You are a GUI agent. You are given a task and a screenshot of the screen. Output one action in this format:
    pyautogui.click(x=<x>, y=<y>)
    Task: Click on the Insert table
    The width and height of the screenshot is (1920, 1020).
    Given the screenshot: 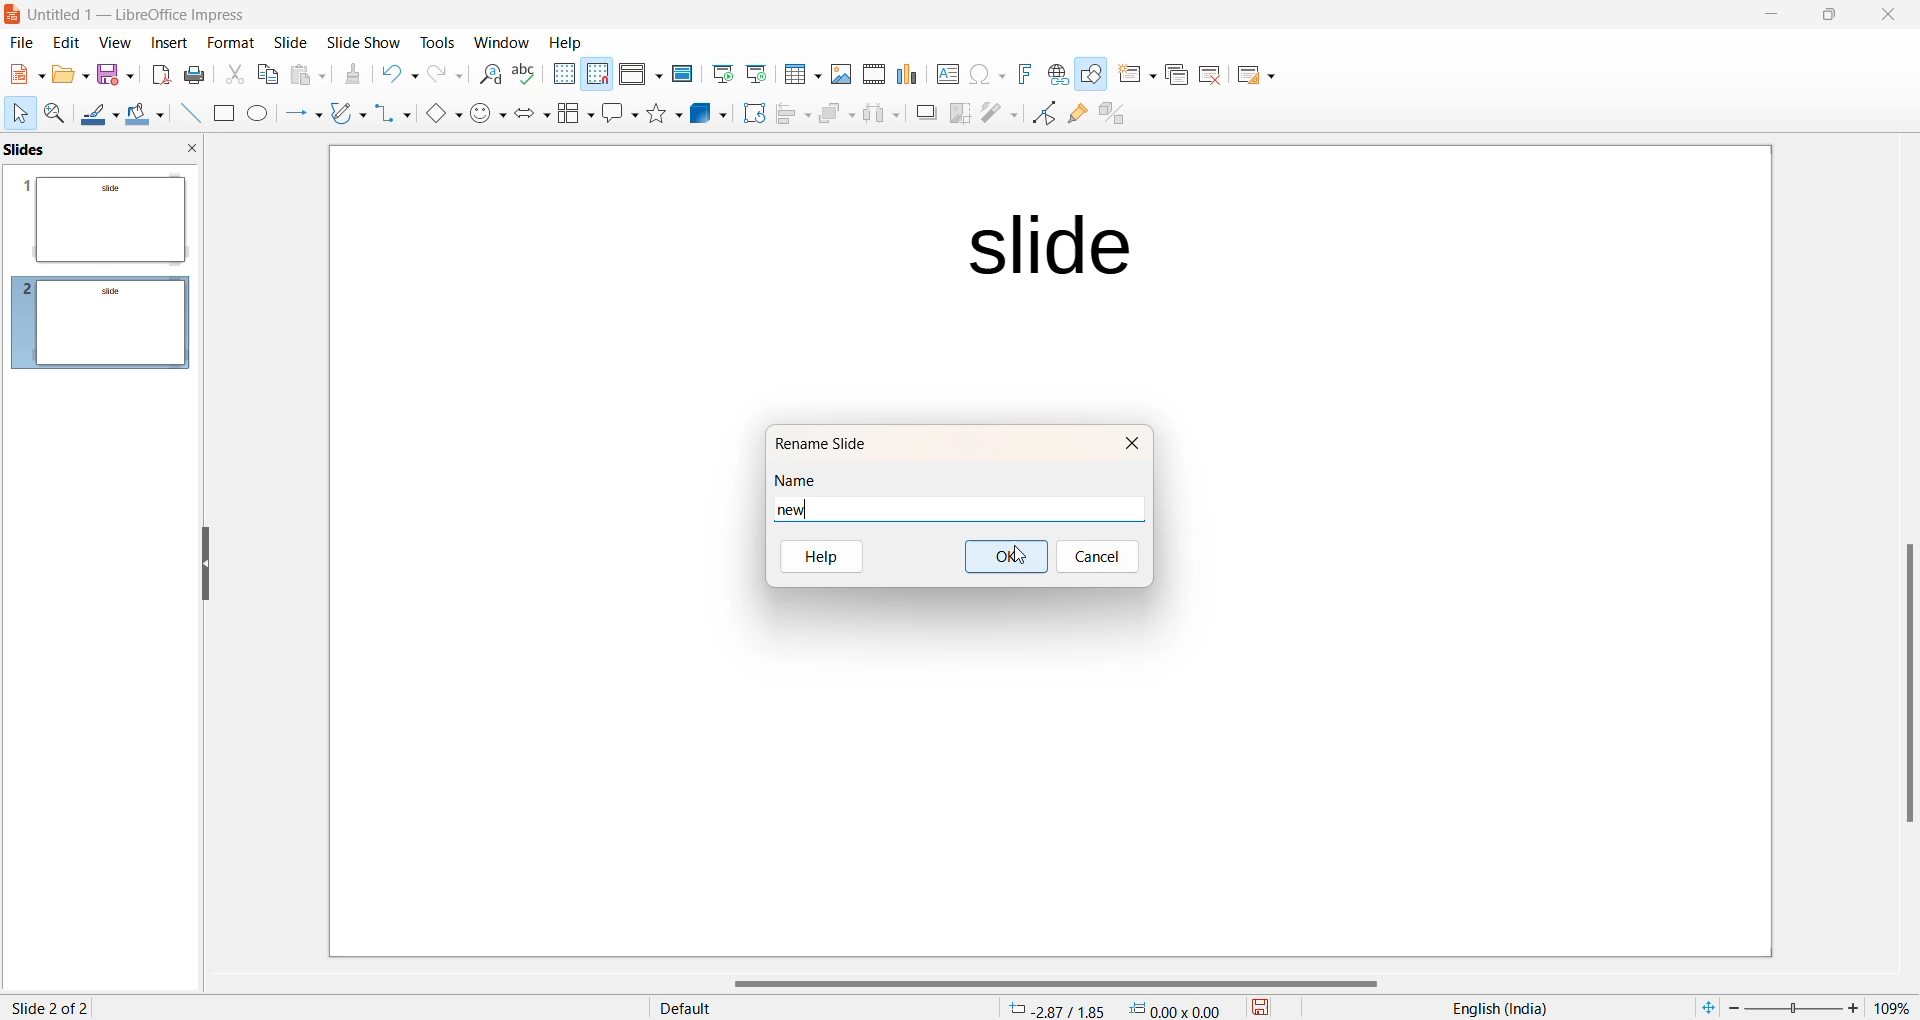 What is the action you would take?
    pyautogui.click(x=800, y=74)
    